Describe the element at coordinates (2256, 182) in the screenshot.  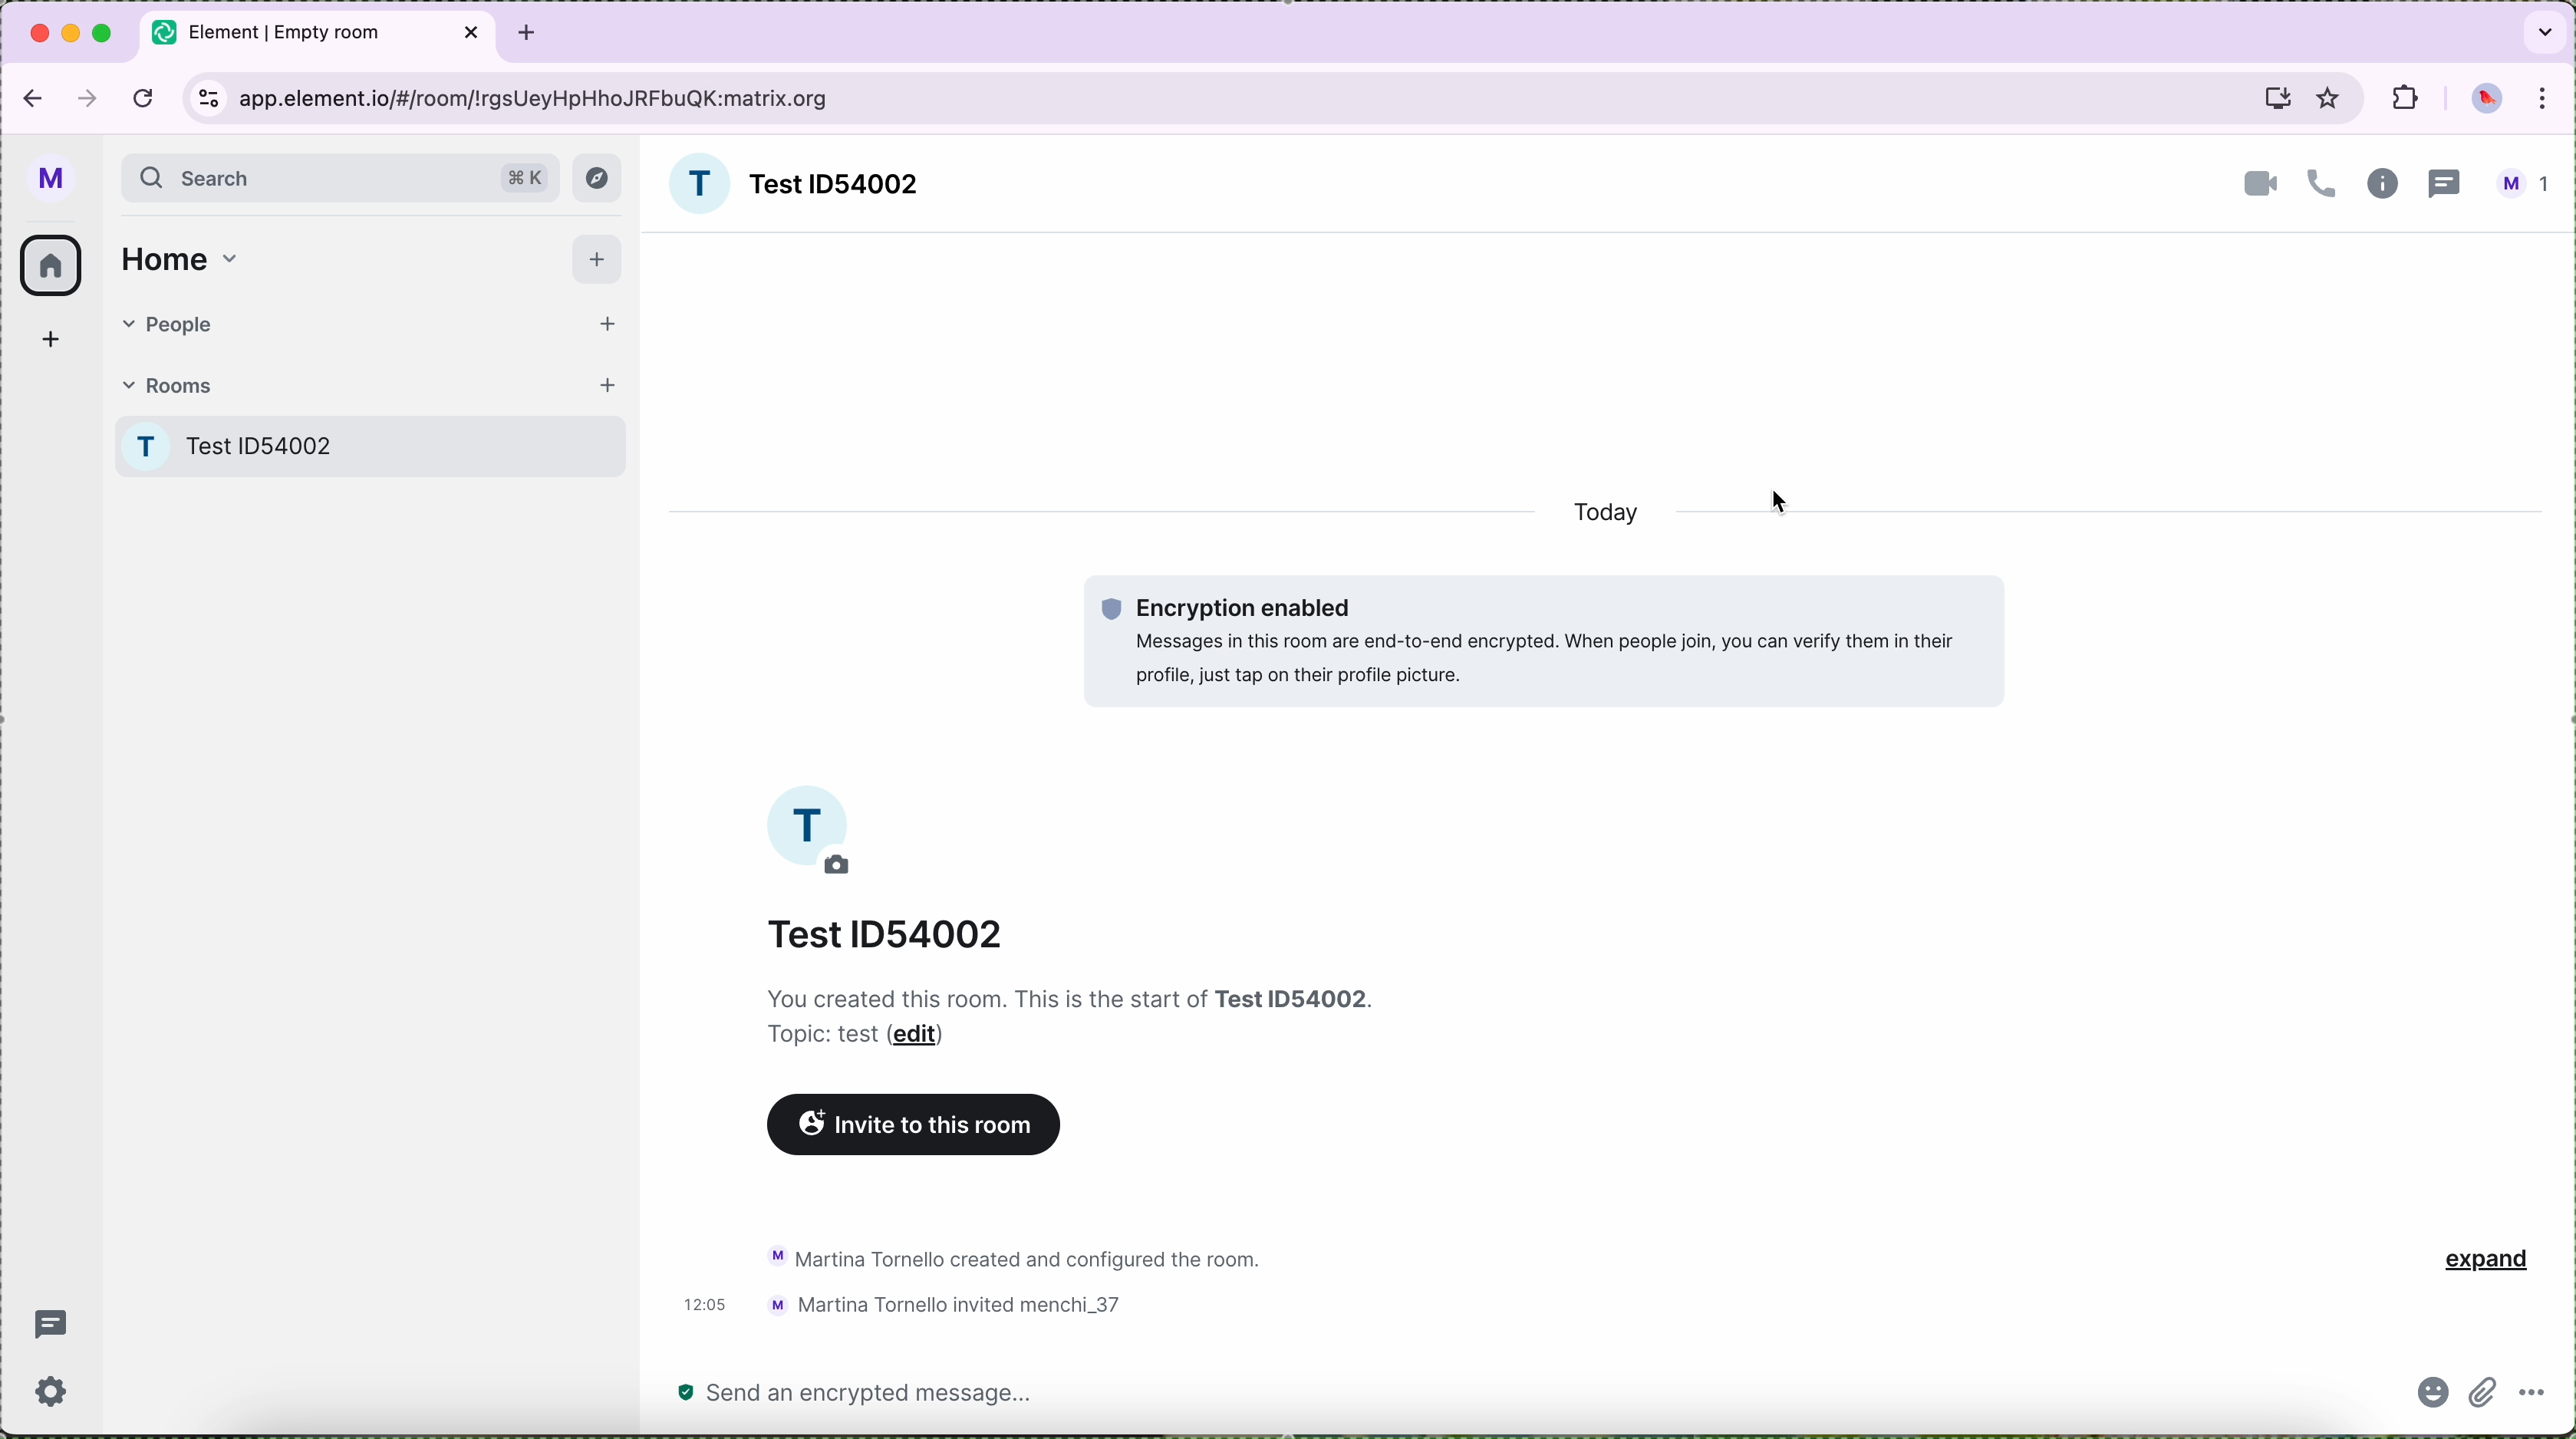
I see `video call` at that location.